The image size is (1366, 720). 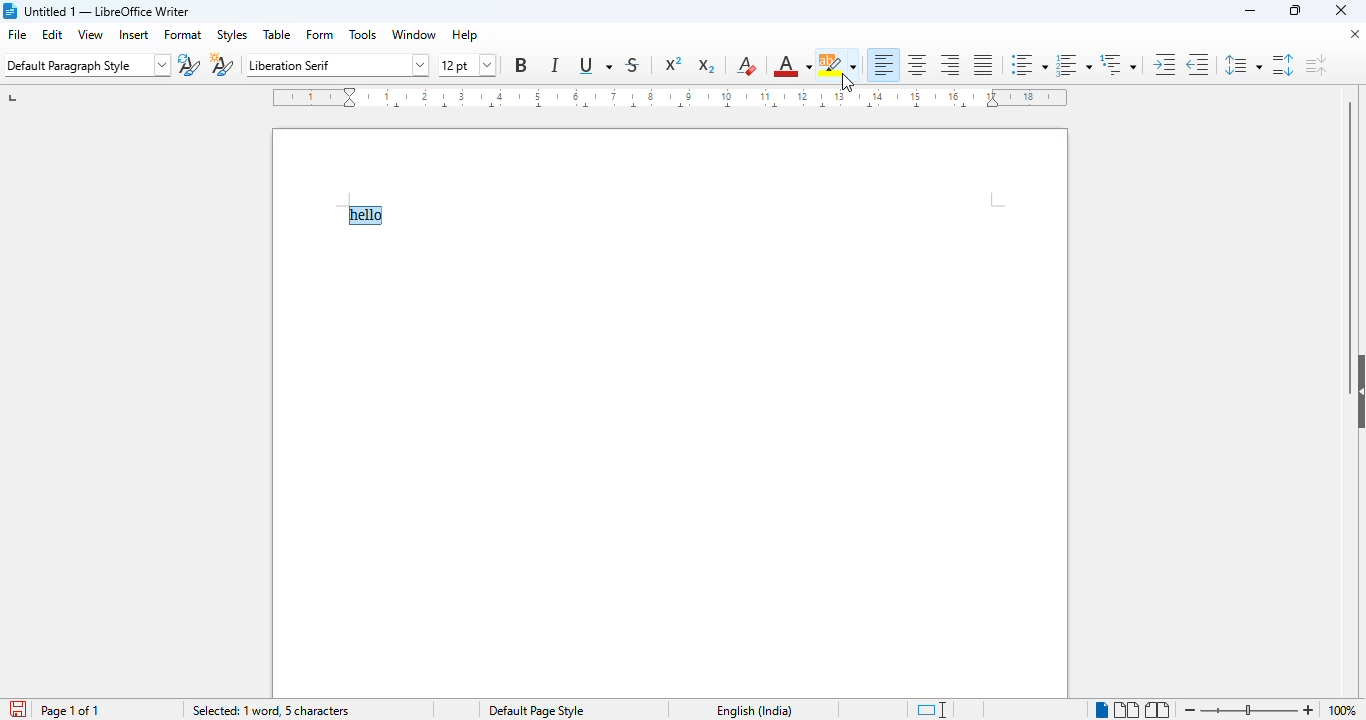 I want to click on underline, so click(x=594, y=66).